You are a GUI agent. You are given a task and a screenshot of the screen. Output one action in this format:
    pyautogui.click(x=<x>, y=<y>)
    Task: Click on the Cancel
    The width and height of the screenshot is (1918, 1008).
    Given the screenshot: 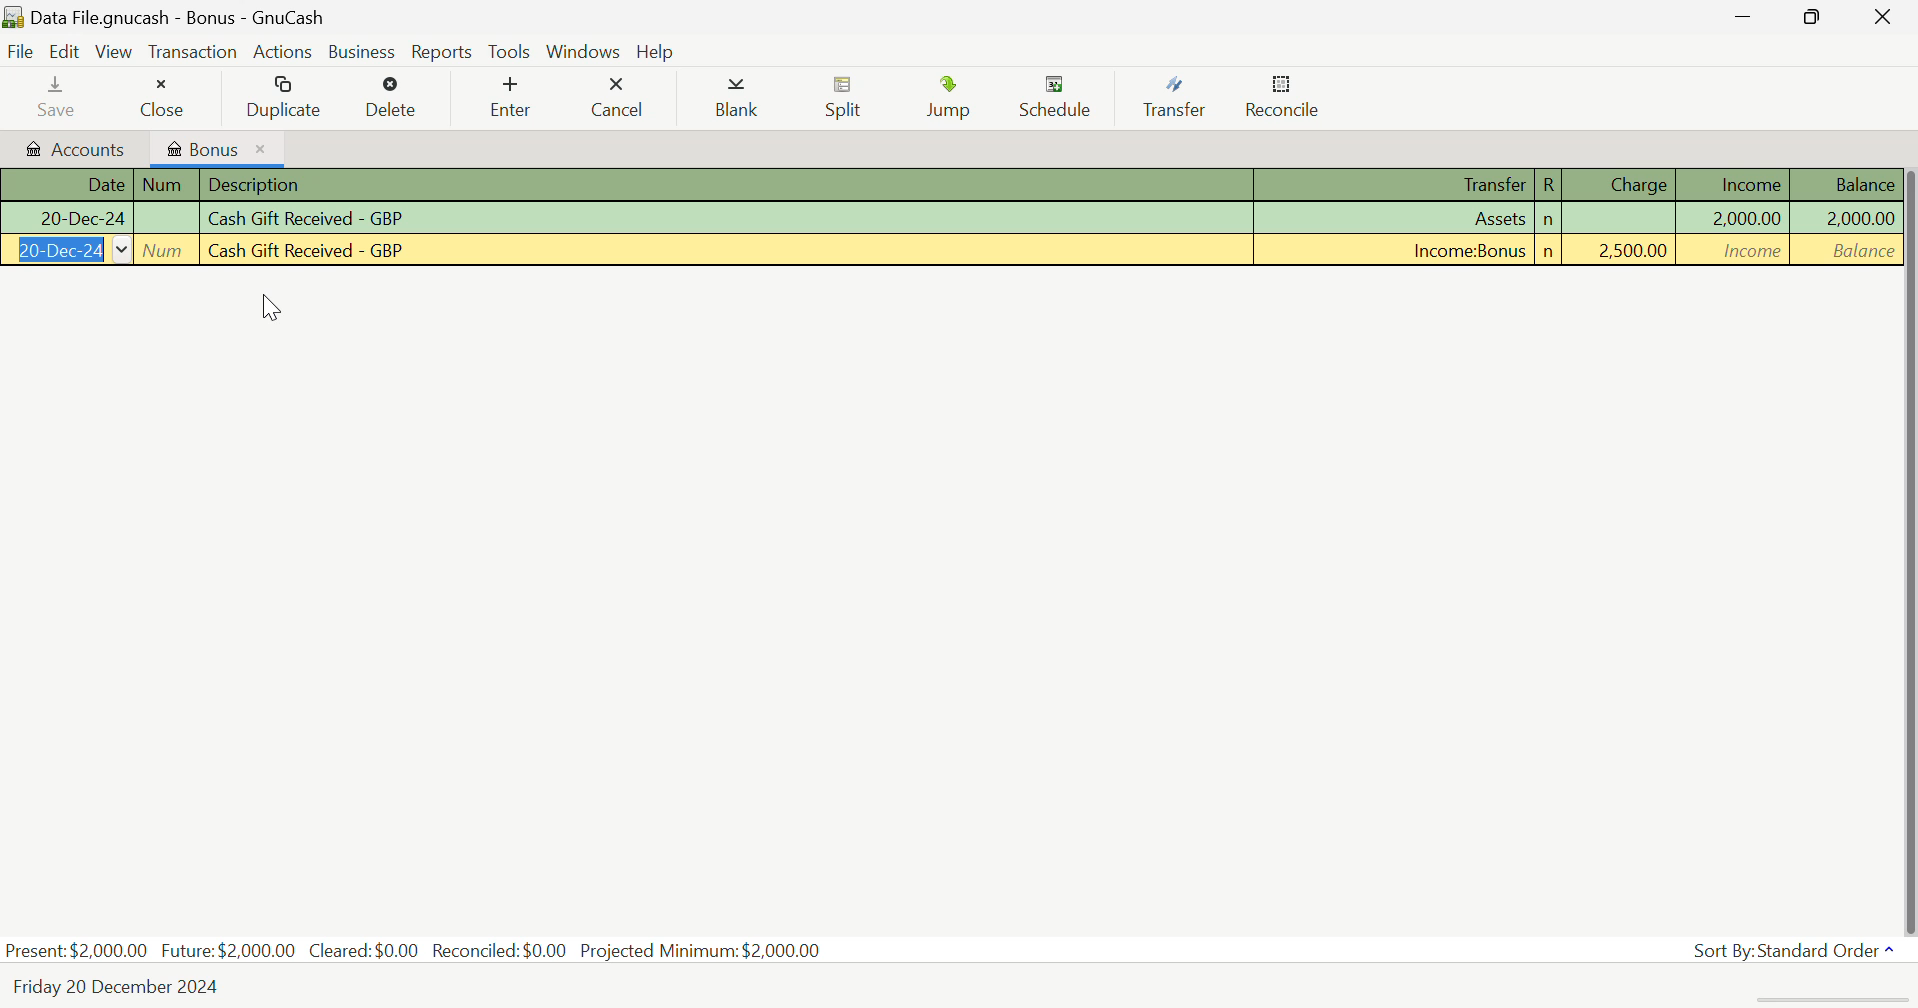 What is the action you would take?
    pyautogui.click(x=617, y=94)
    